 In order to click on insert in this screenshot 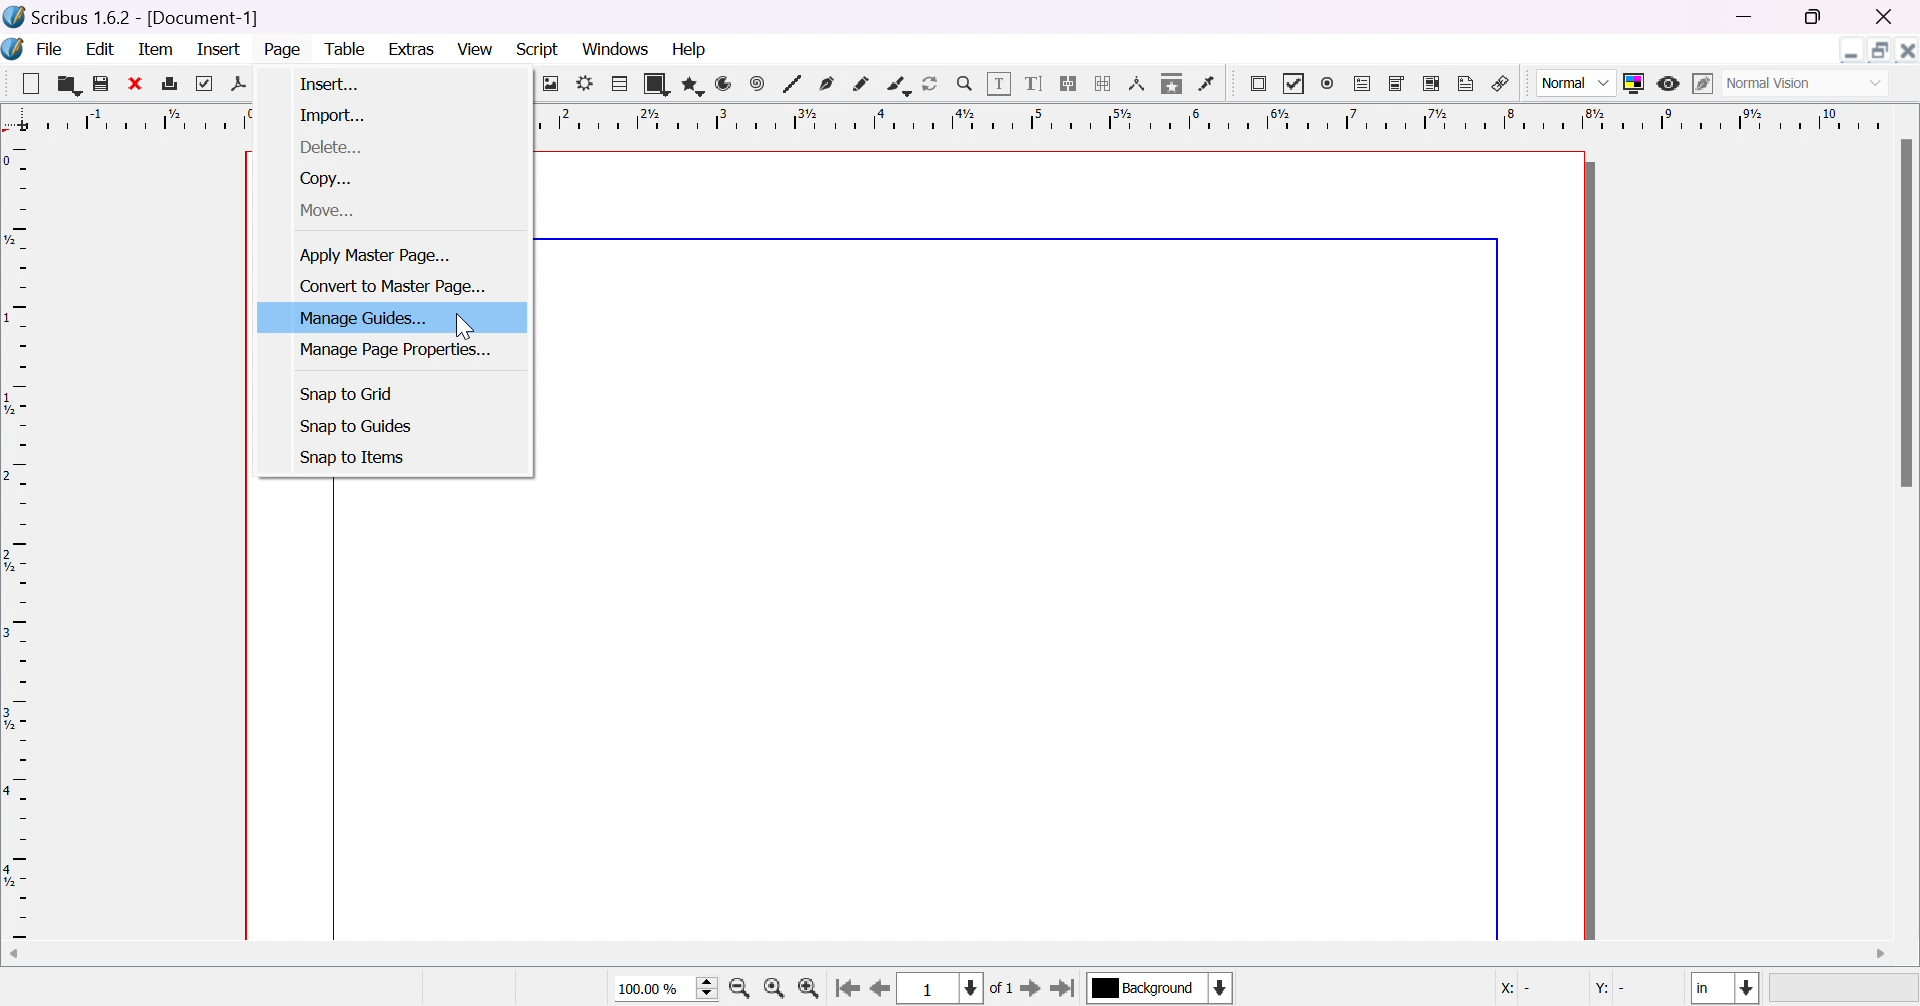, I will do `click(215, 48)`.